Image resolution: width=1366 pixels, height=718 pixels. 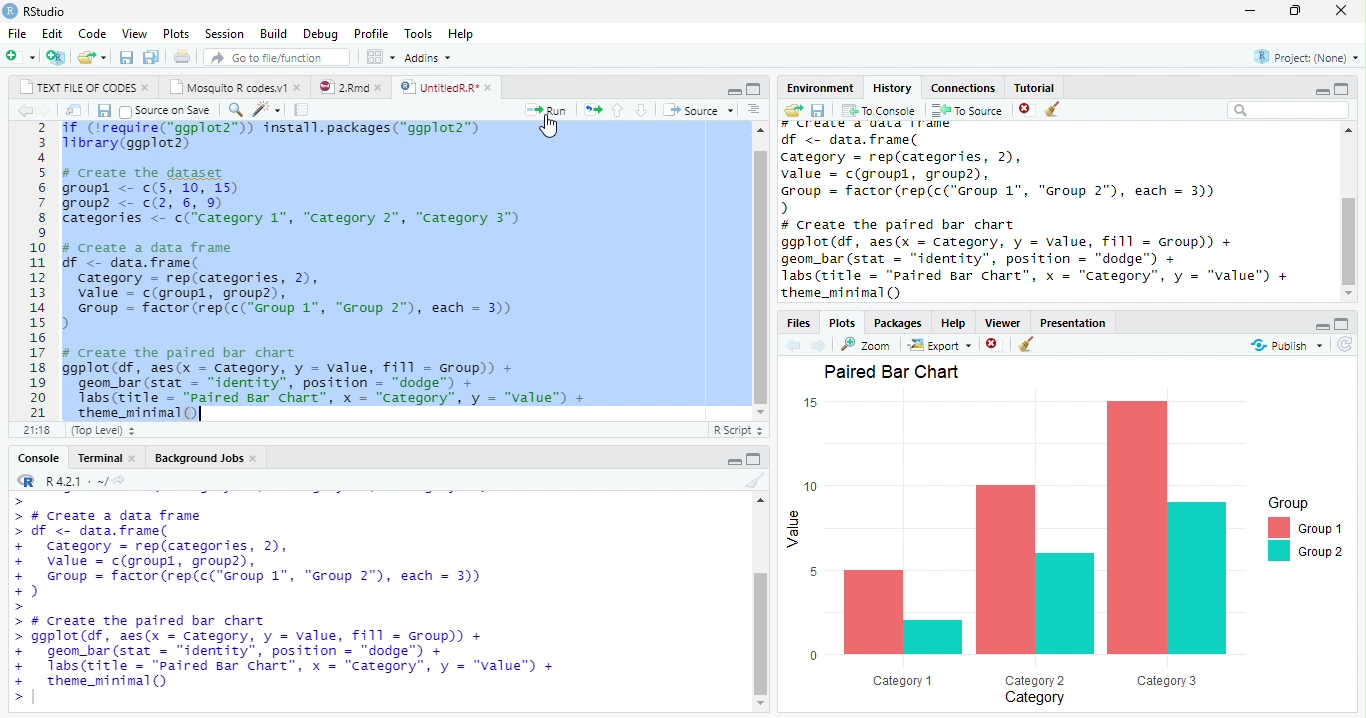 What do you see at coordinates (131, 32) in the screenshot?
I see `view` at bounding box center [131, 32].